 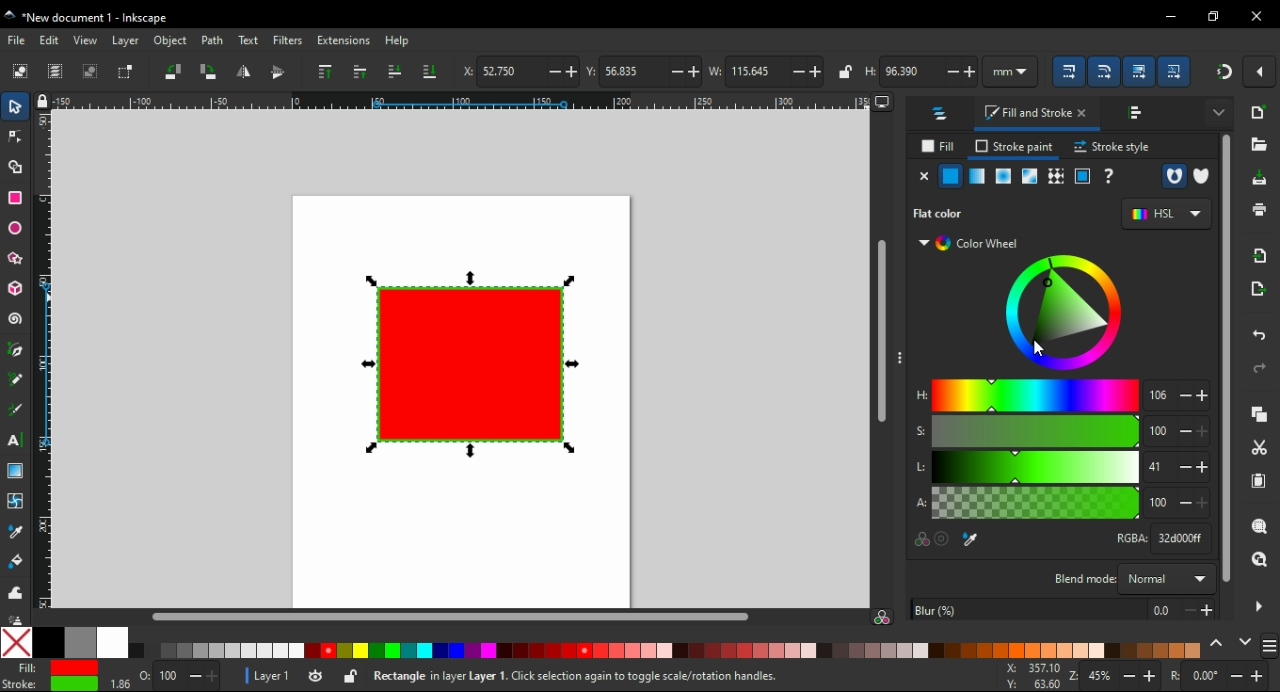 I want to click on fill rule, so click(x=1173, y=177).